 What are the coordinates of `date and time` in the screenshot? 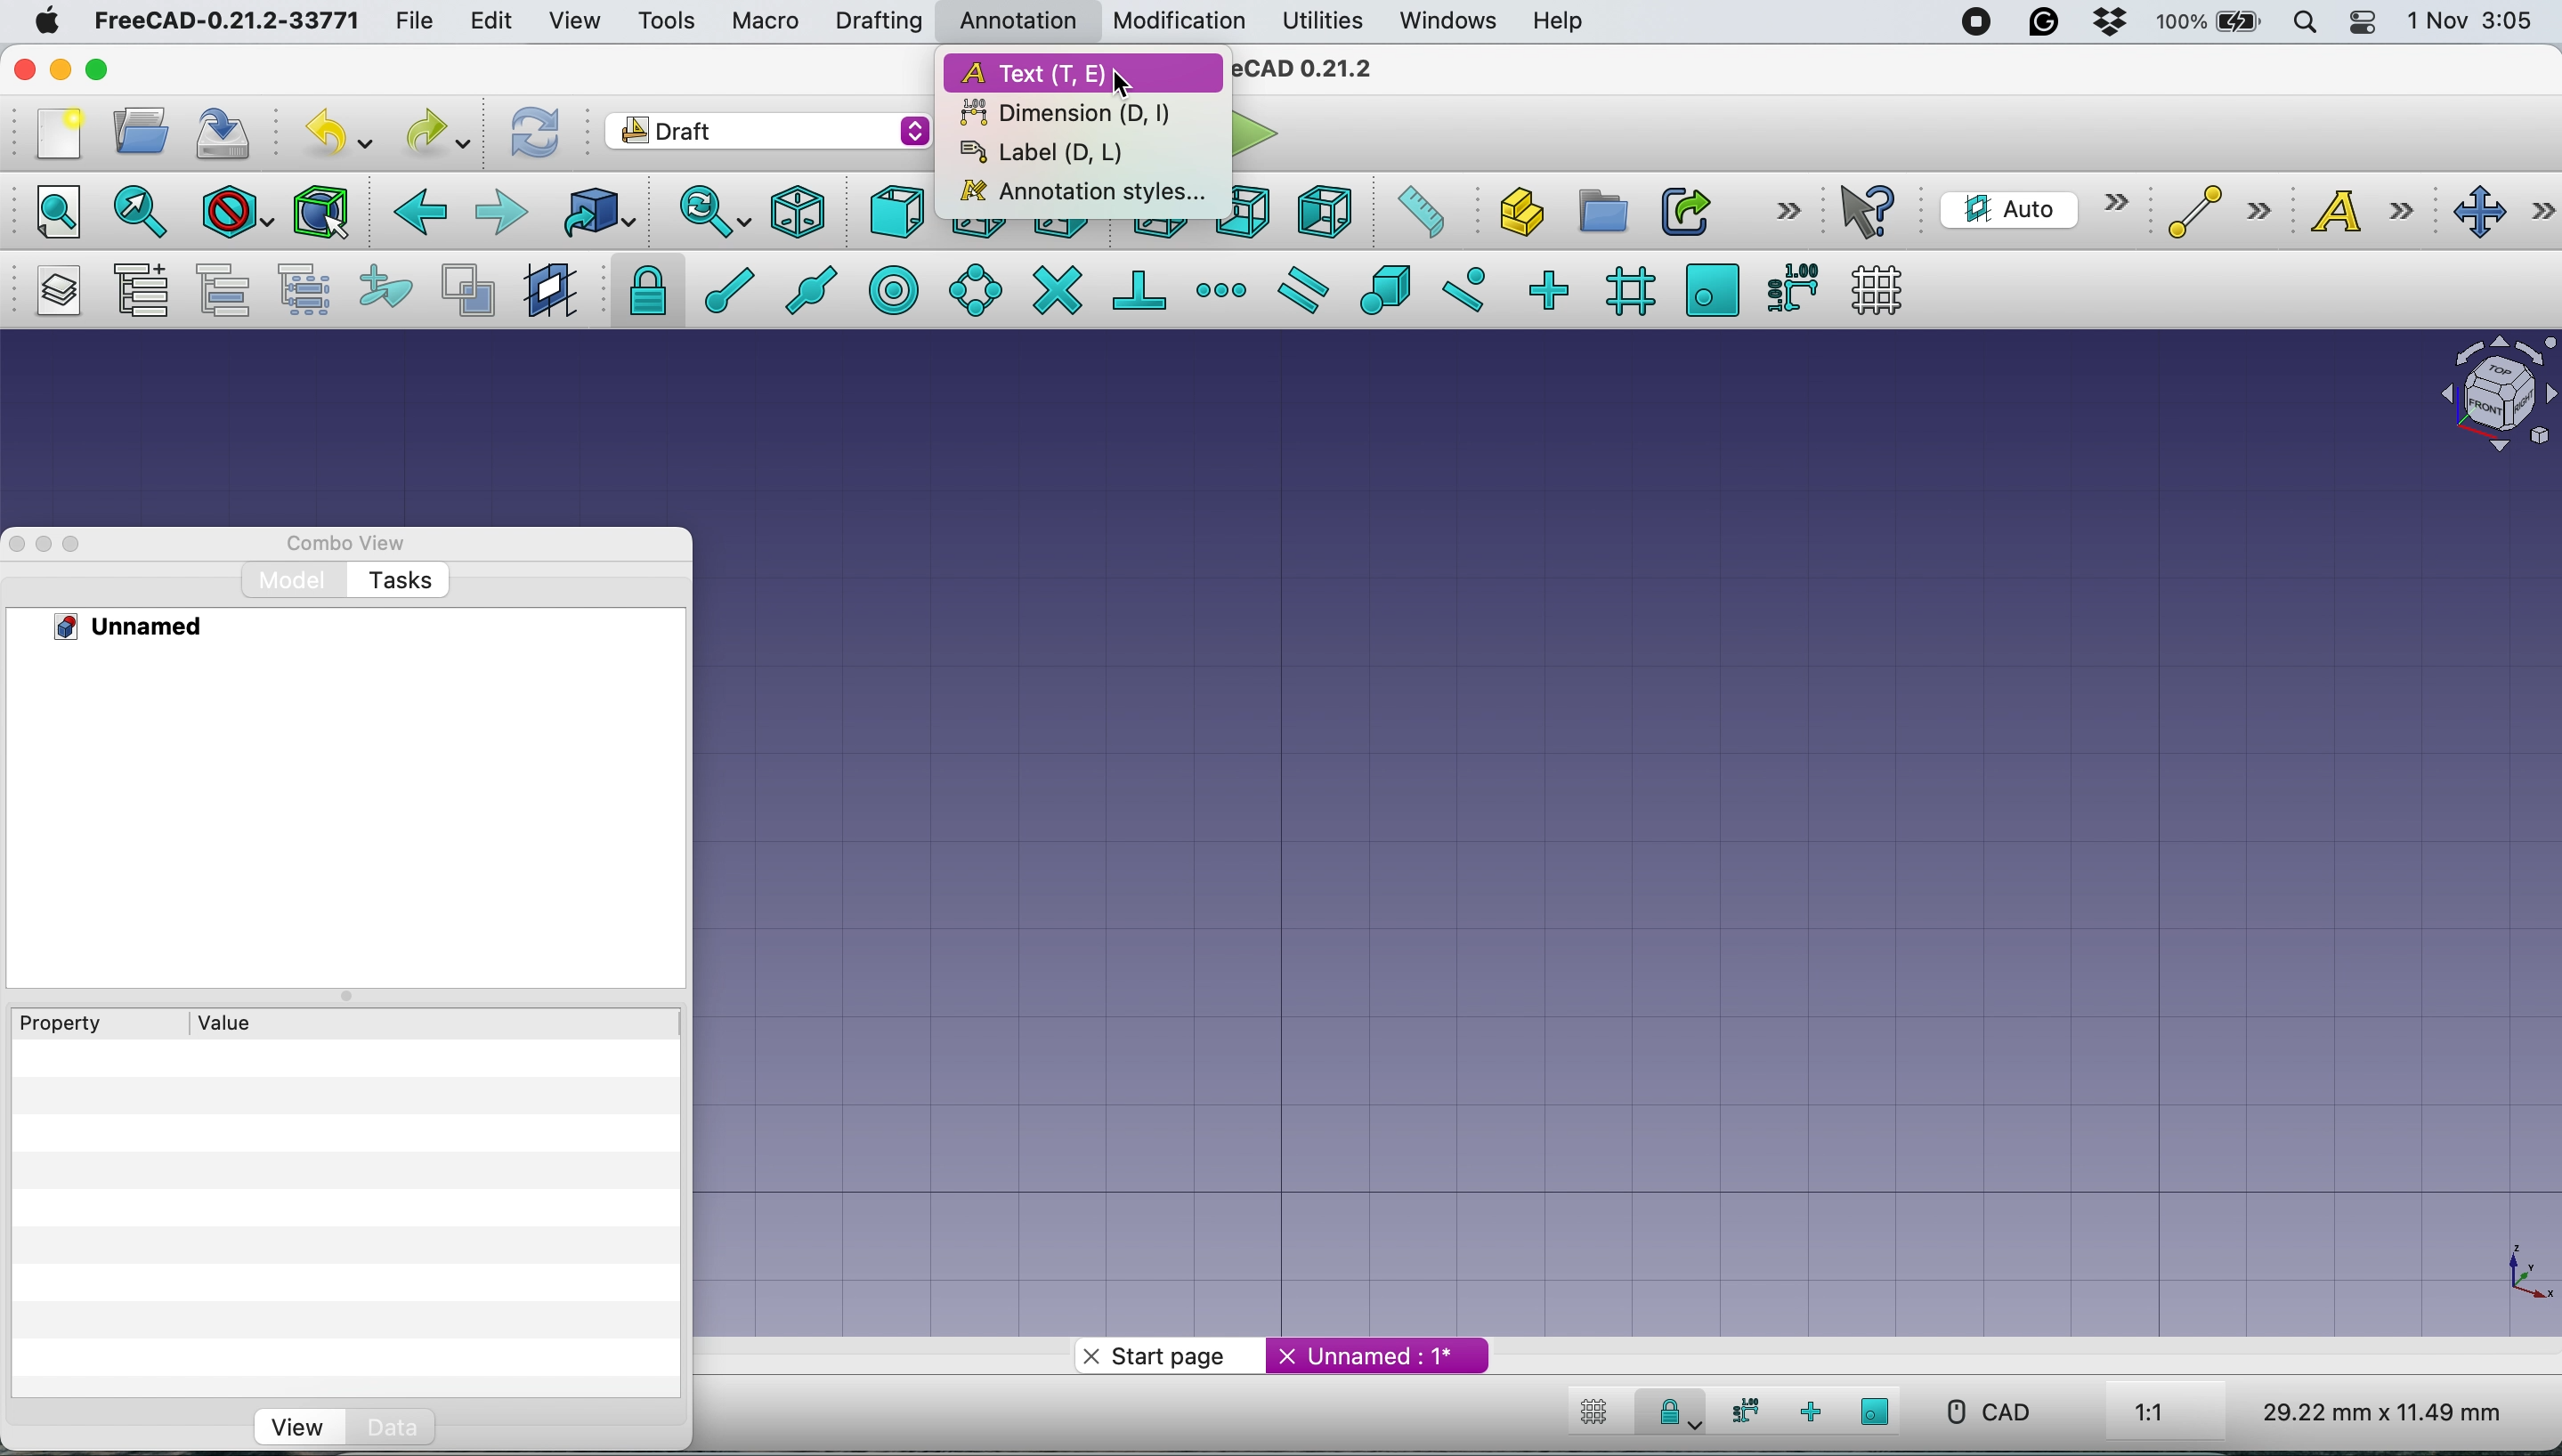 It's located at (2478, 19).